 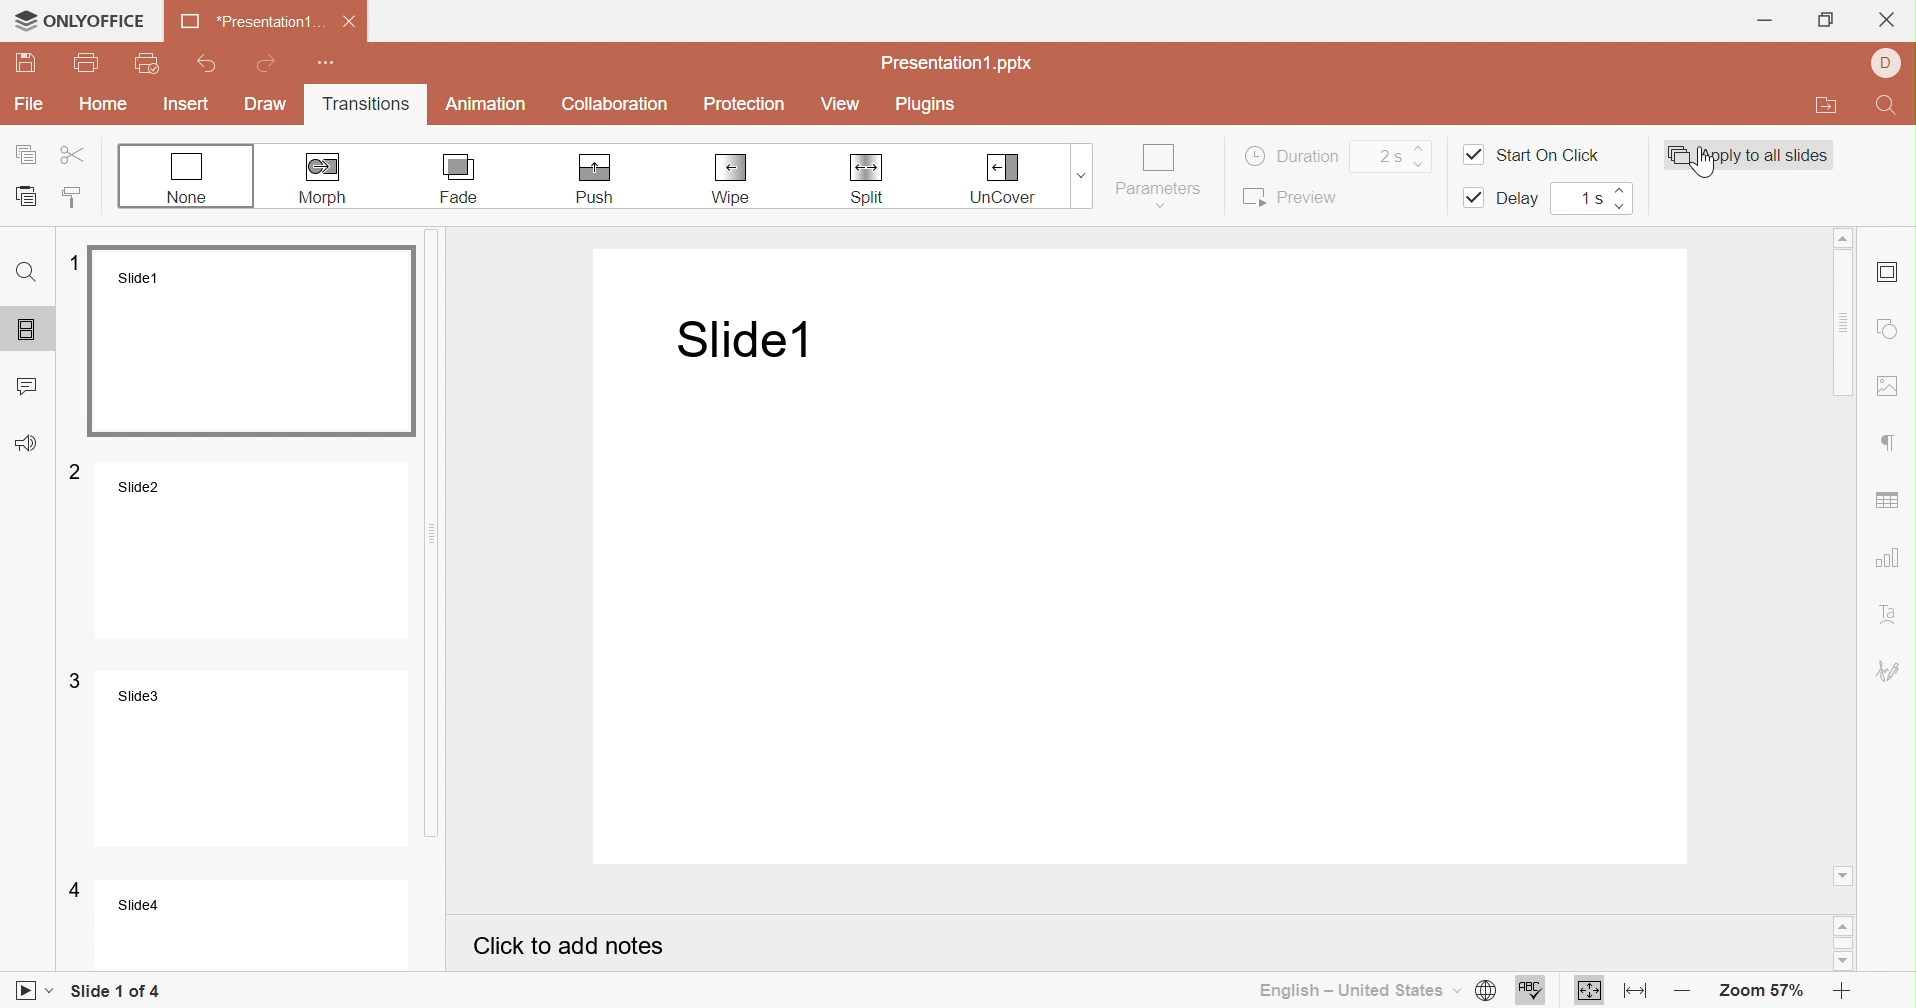 I want to click on Slide 1 of 4, so click(x=118, y=990).